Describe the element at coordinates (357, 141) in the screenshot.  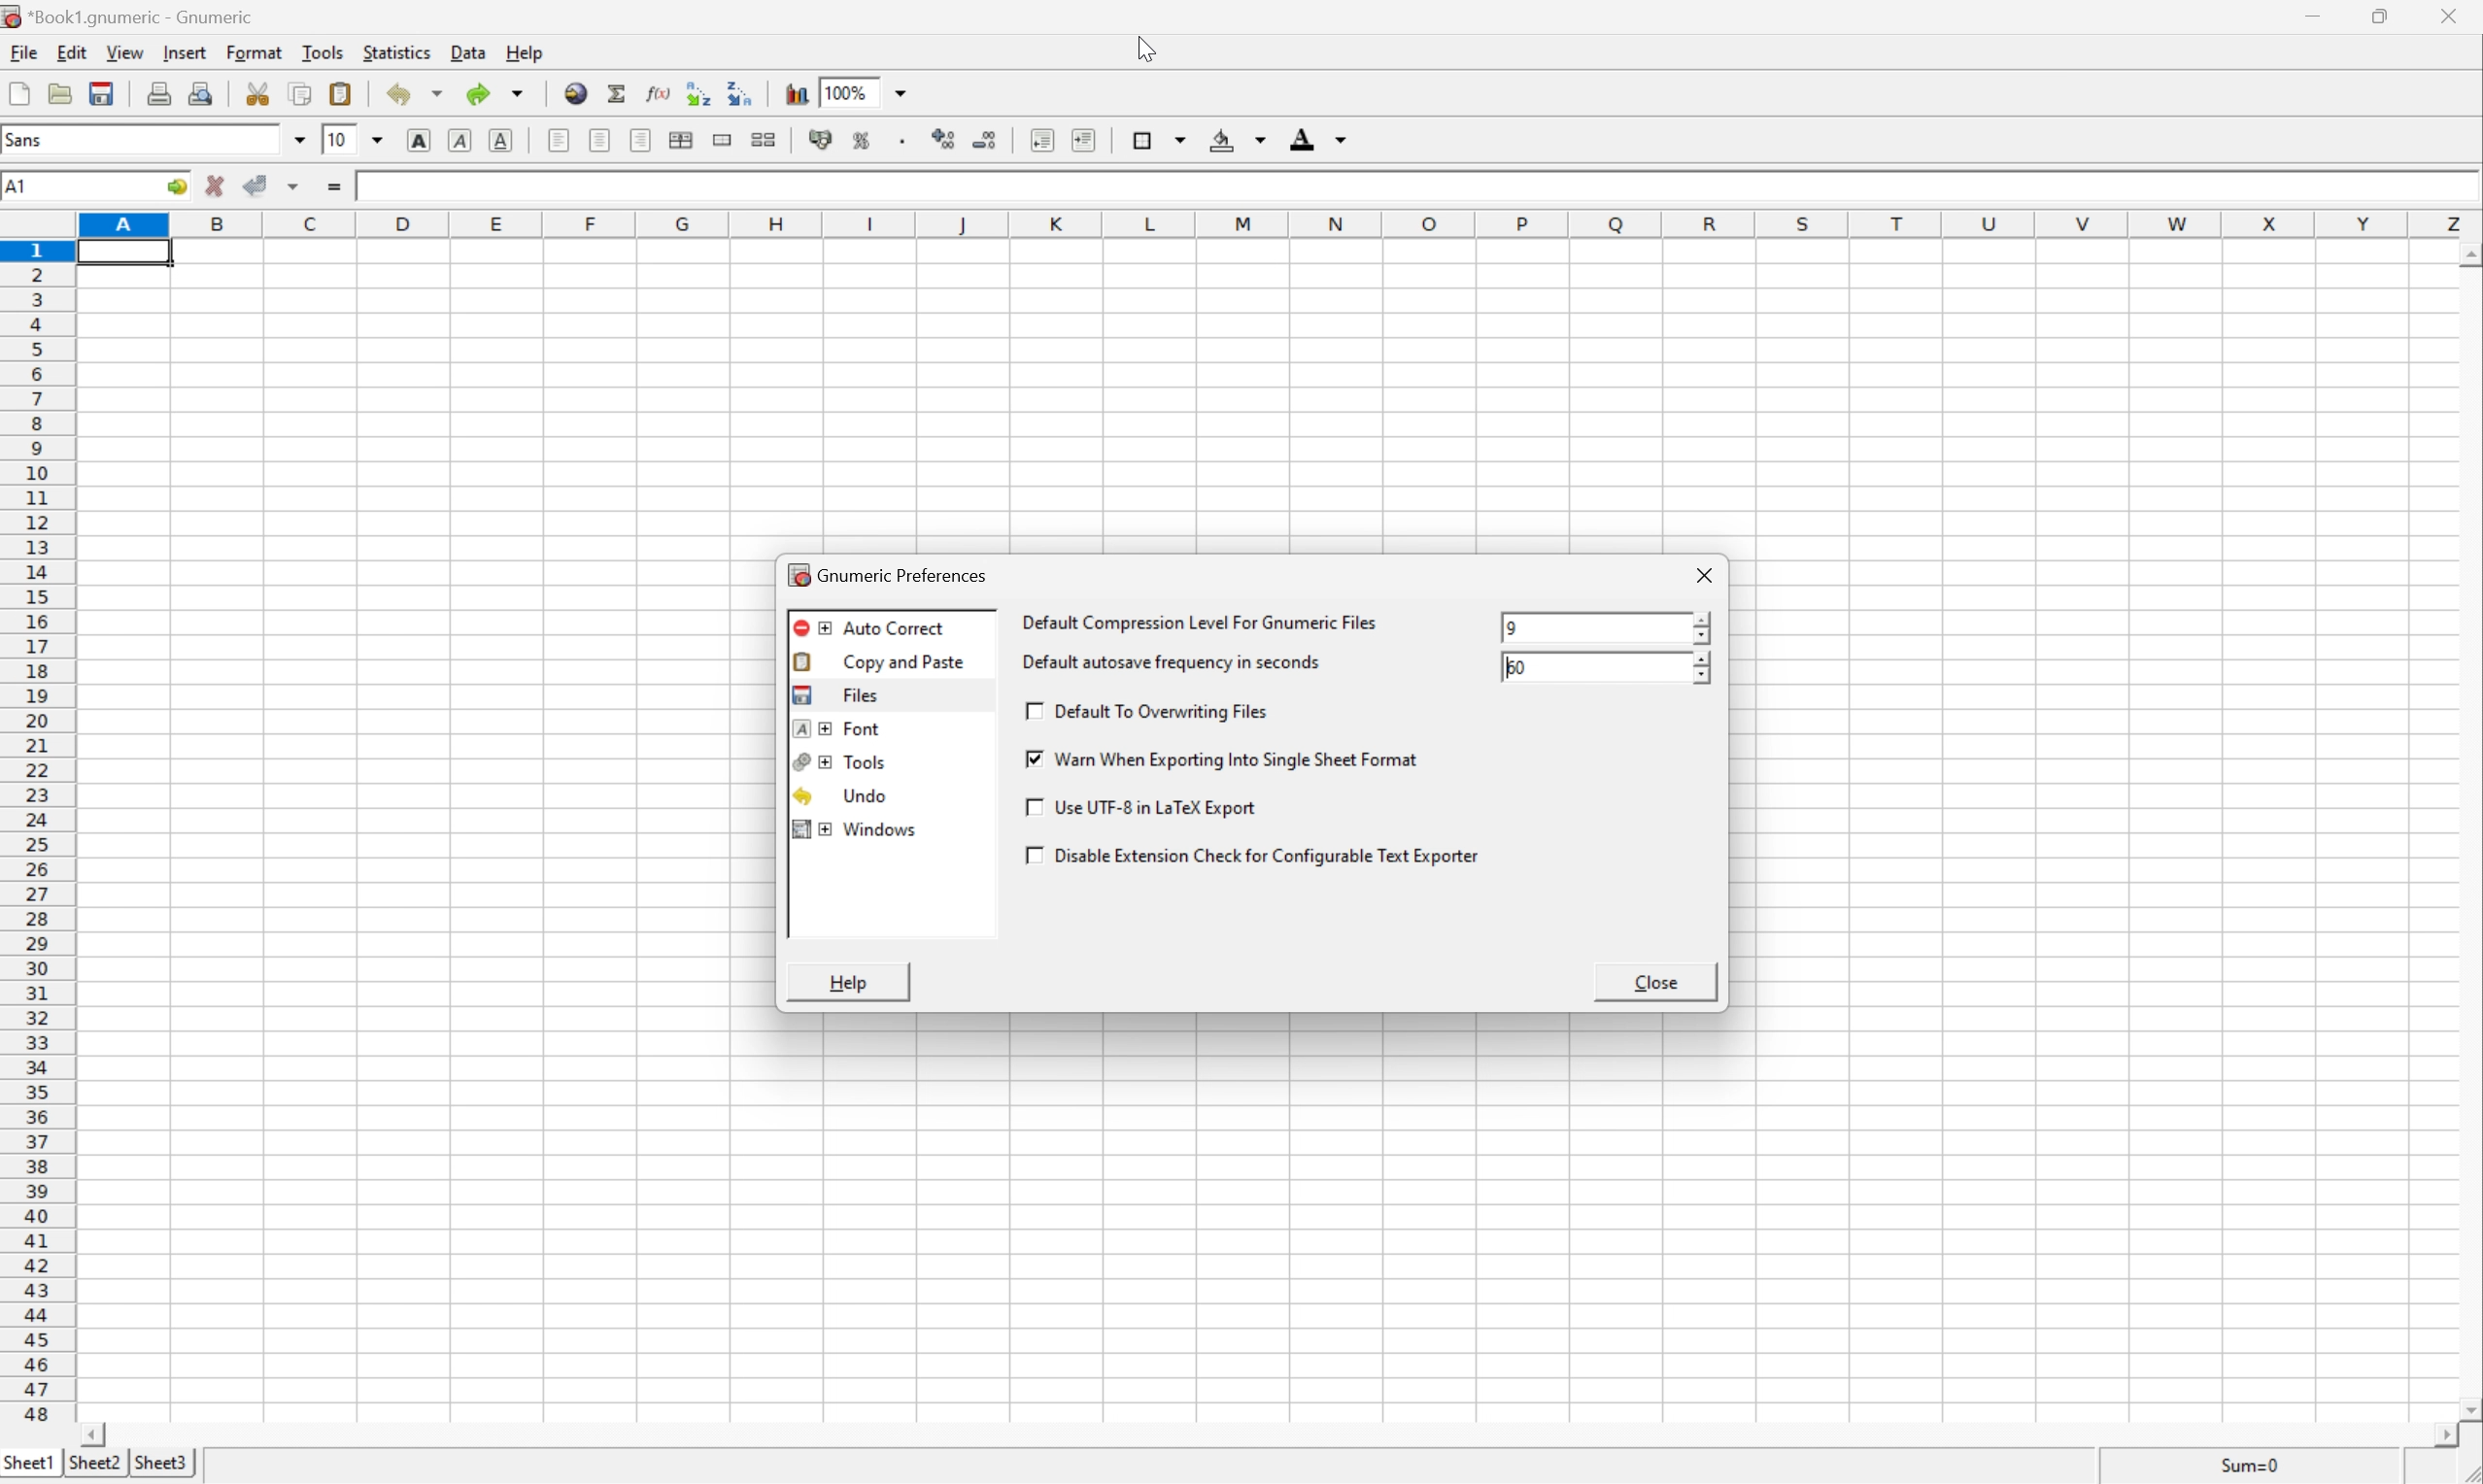
I see `Font size 10` at that location.